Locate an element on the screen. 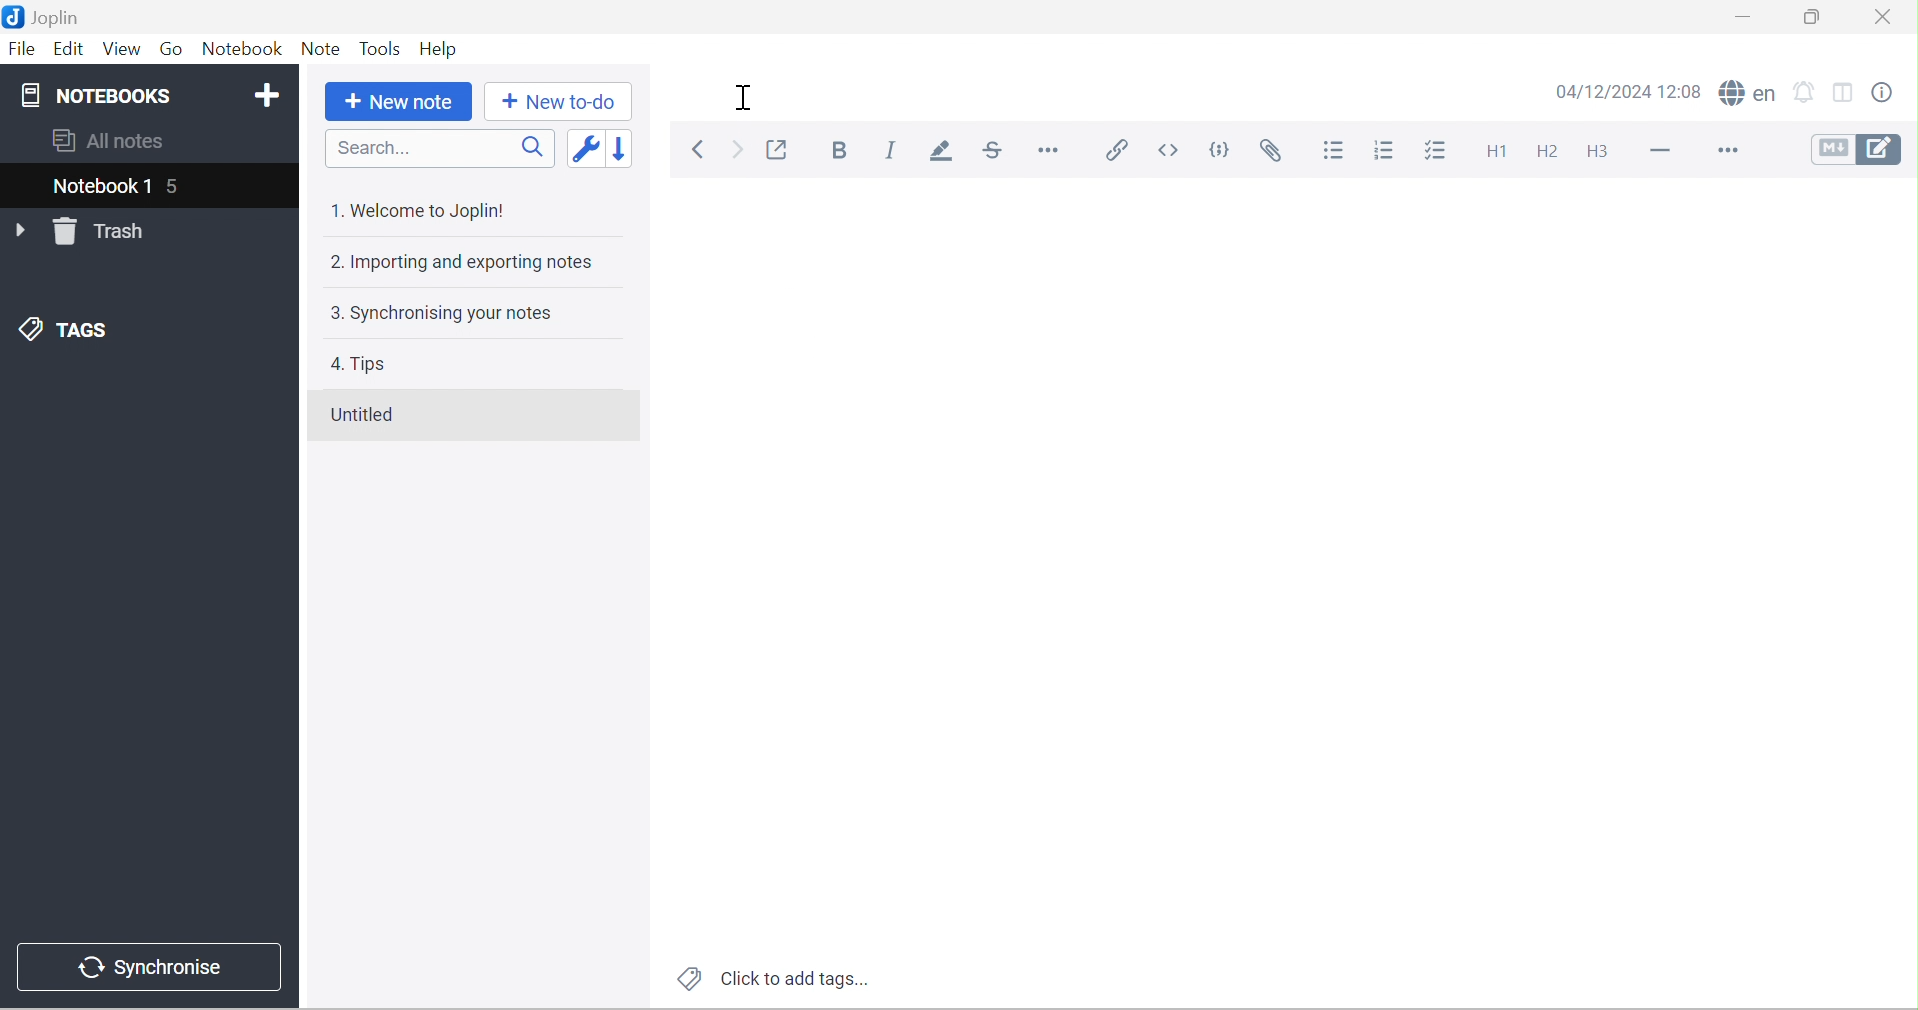 This screenshot has width=1918, height=1010. 3. Synchronising your notes is located at coordinates (453, 314).